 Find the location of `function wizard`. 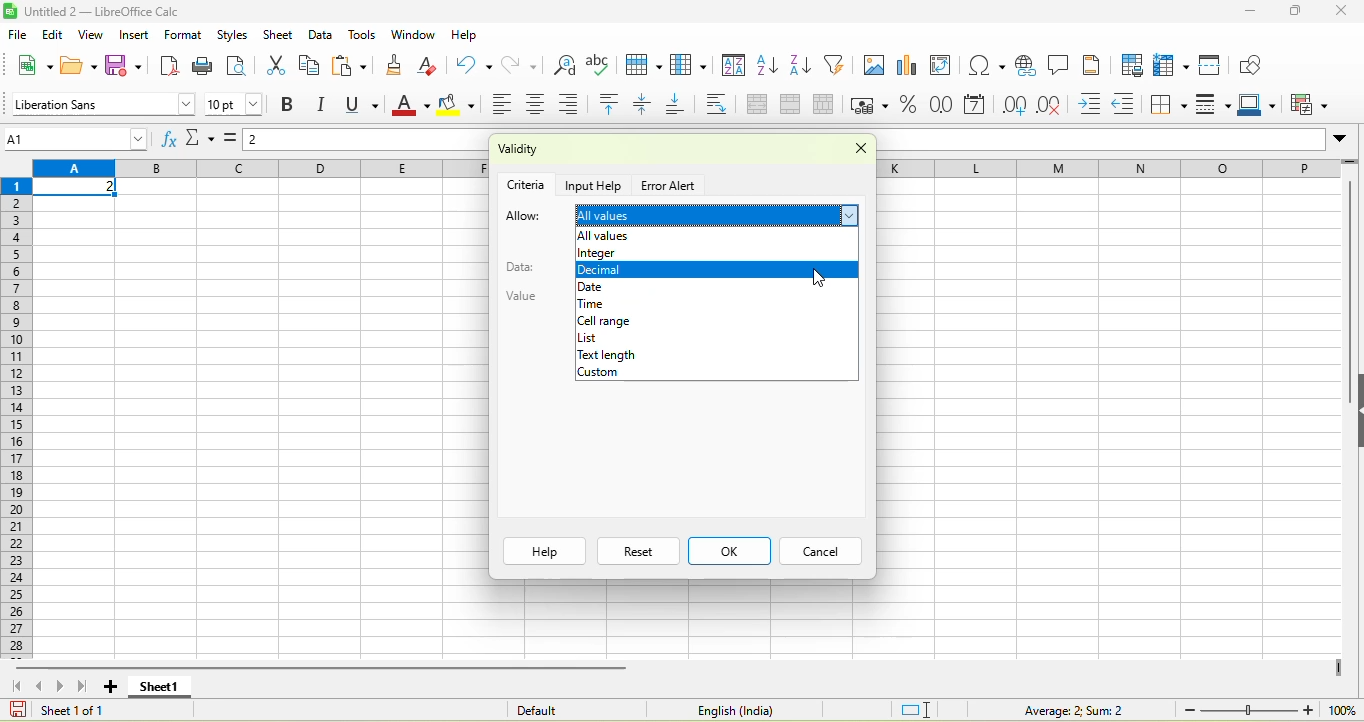

function wizard is located at coordinates (169, 139).